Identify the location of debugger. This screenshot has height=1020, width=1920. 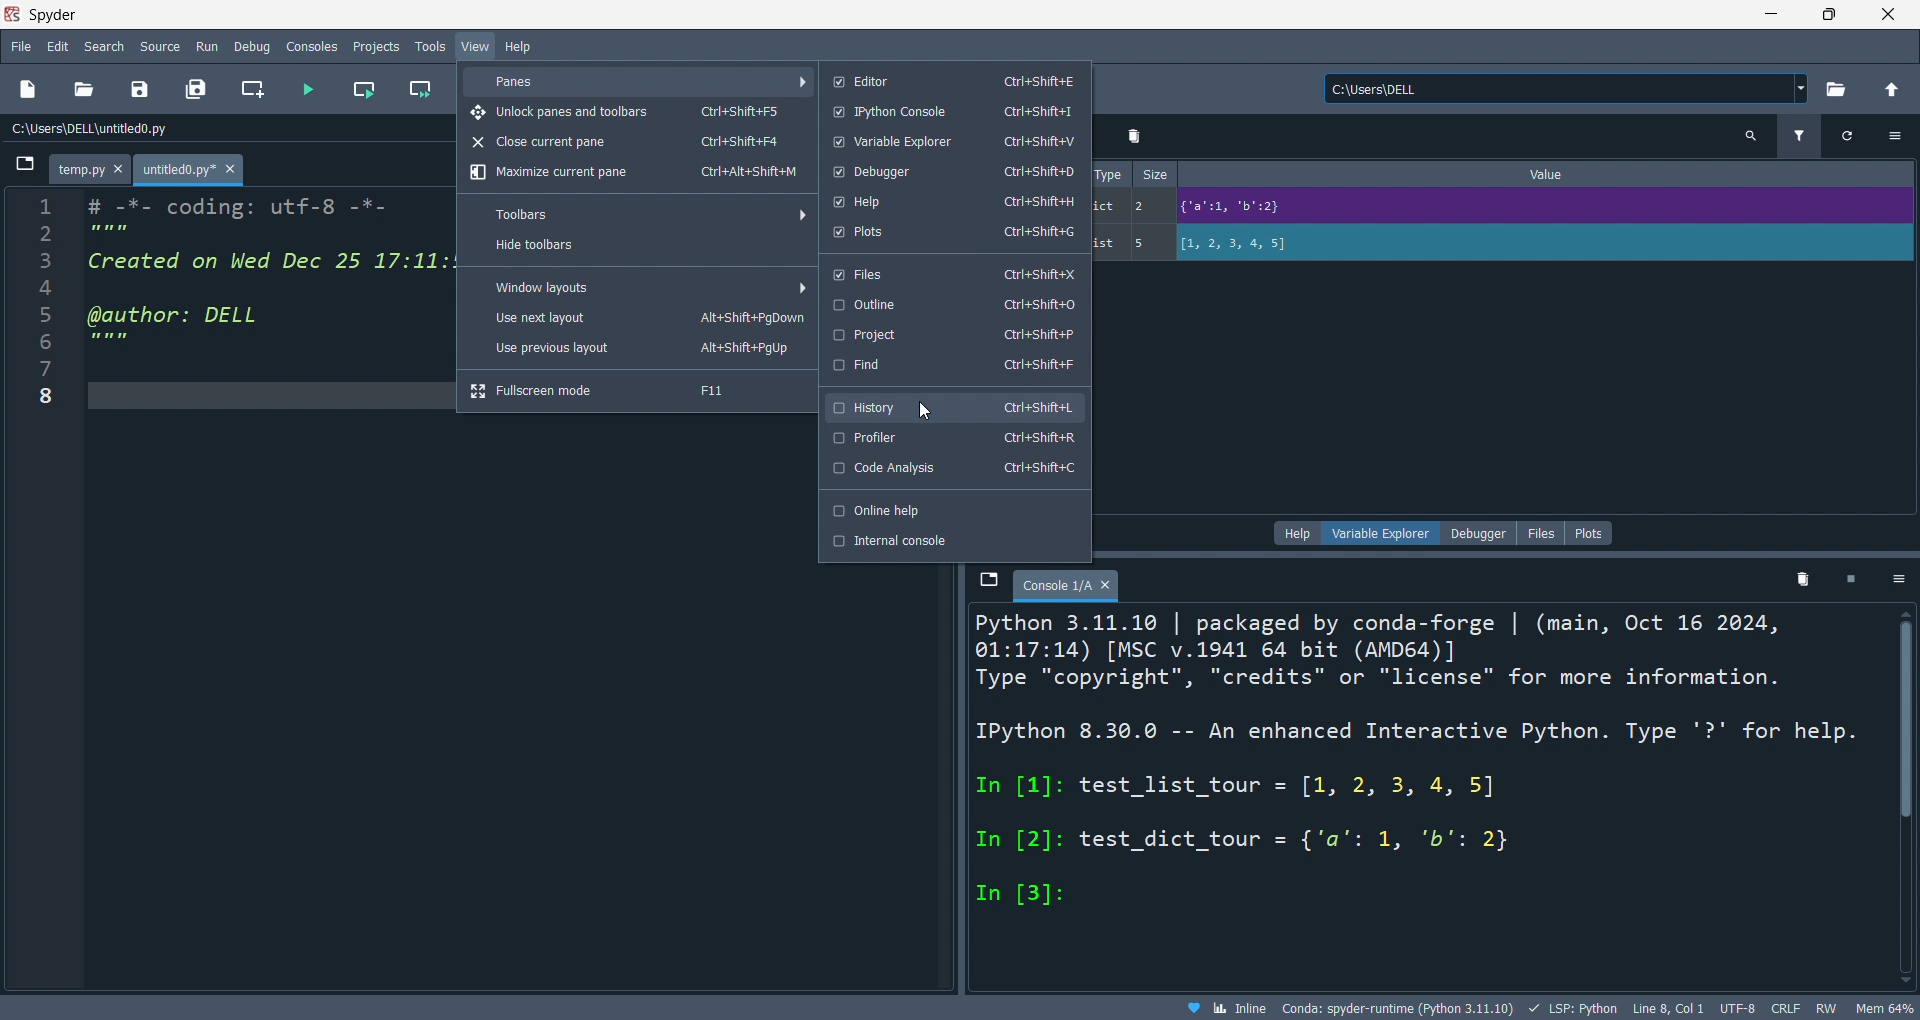
(951, 172).